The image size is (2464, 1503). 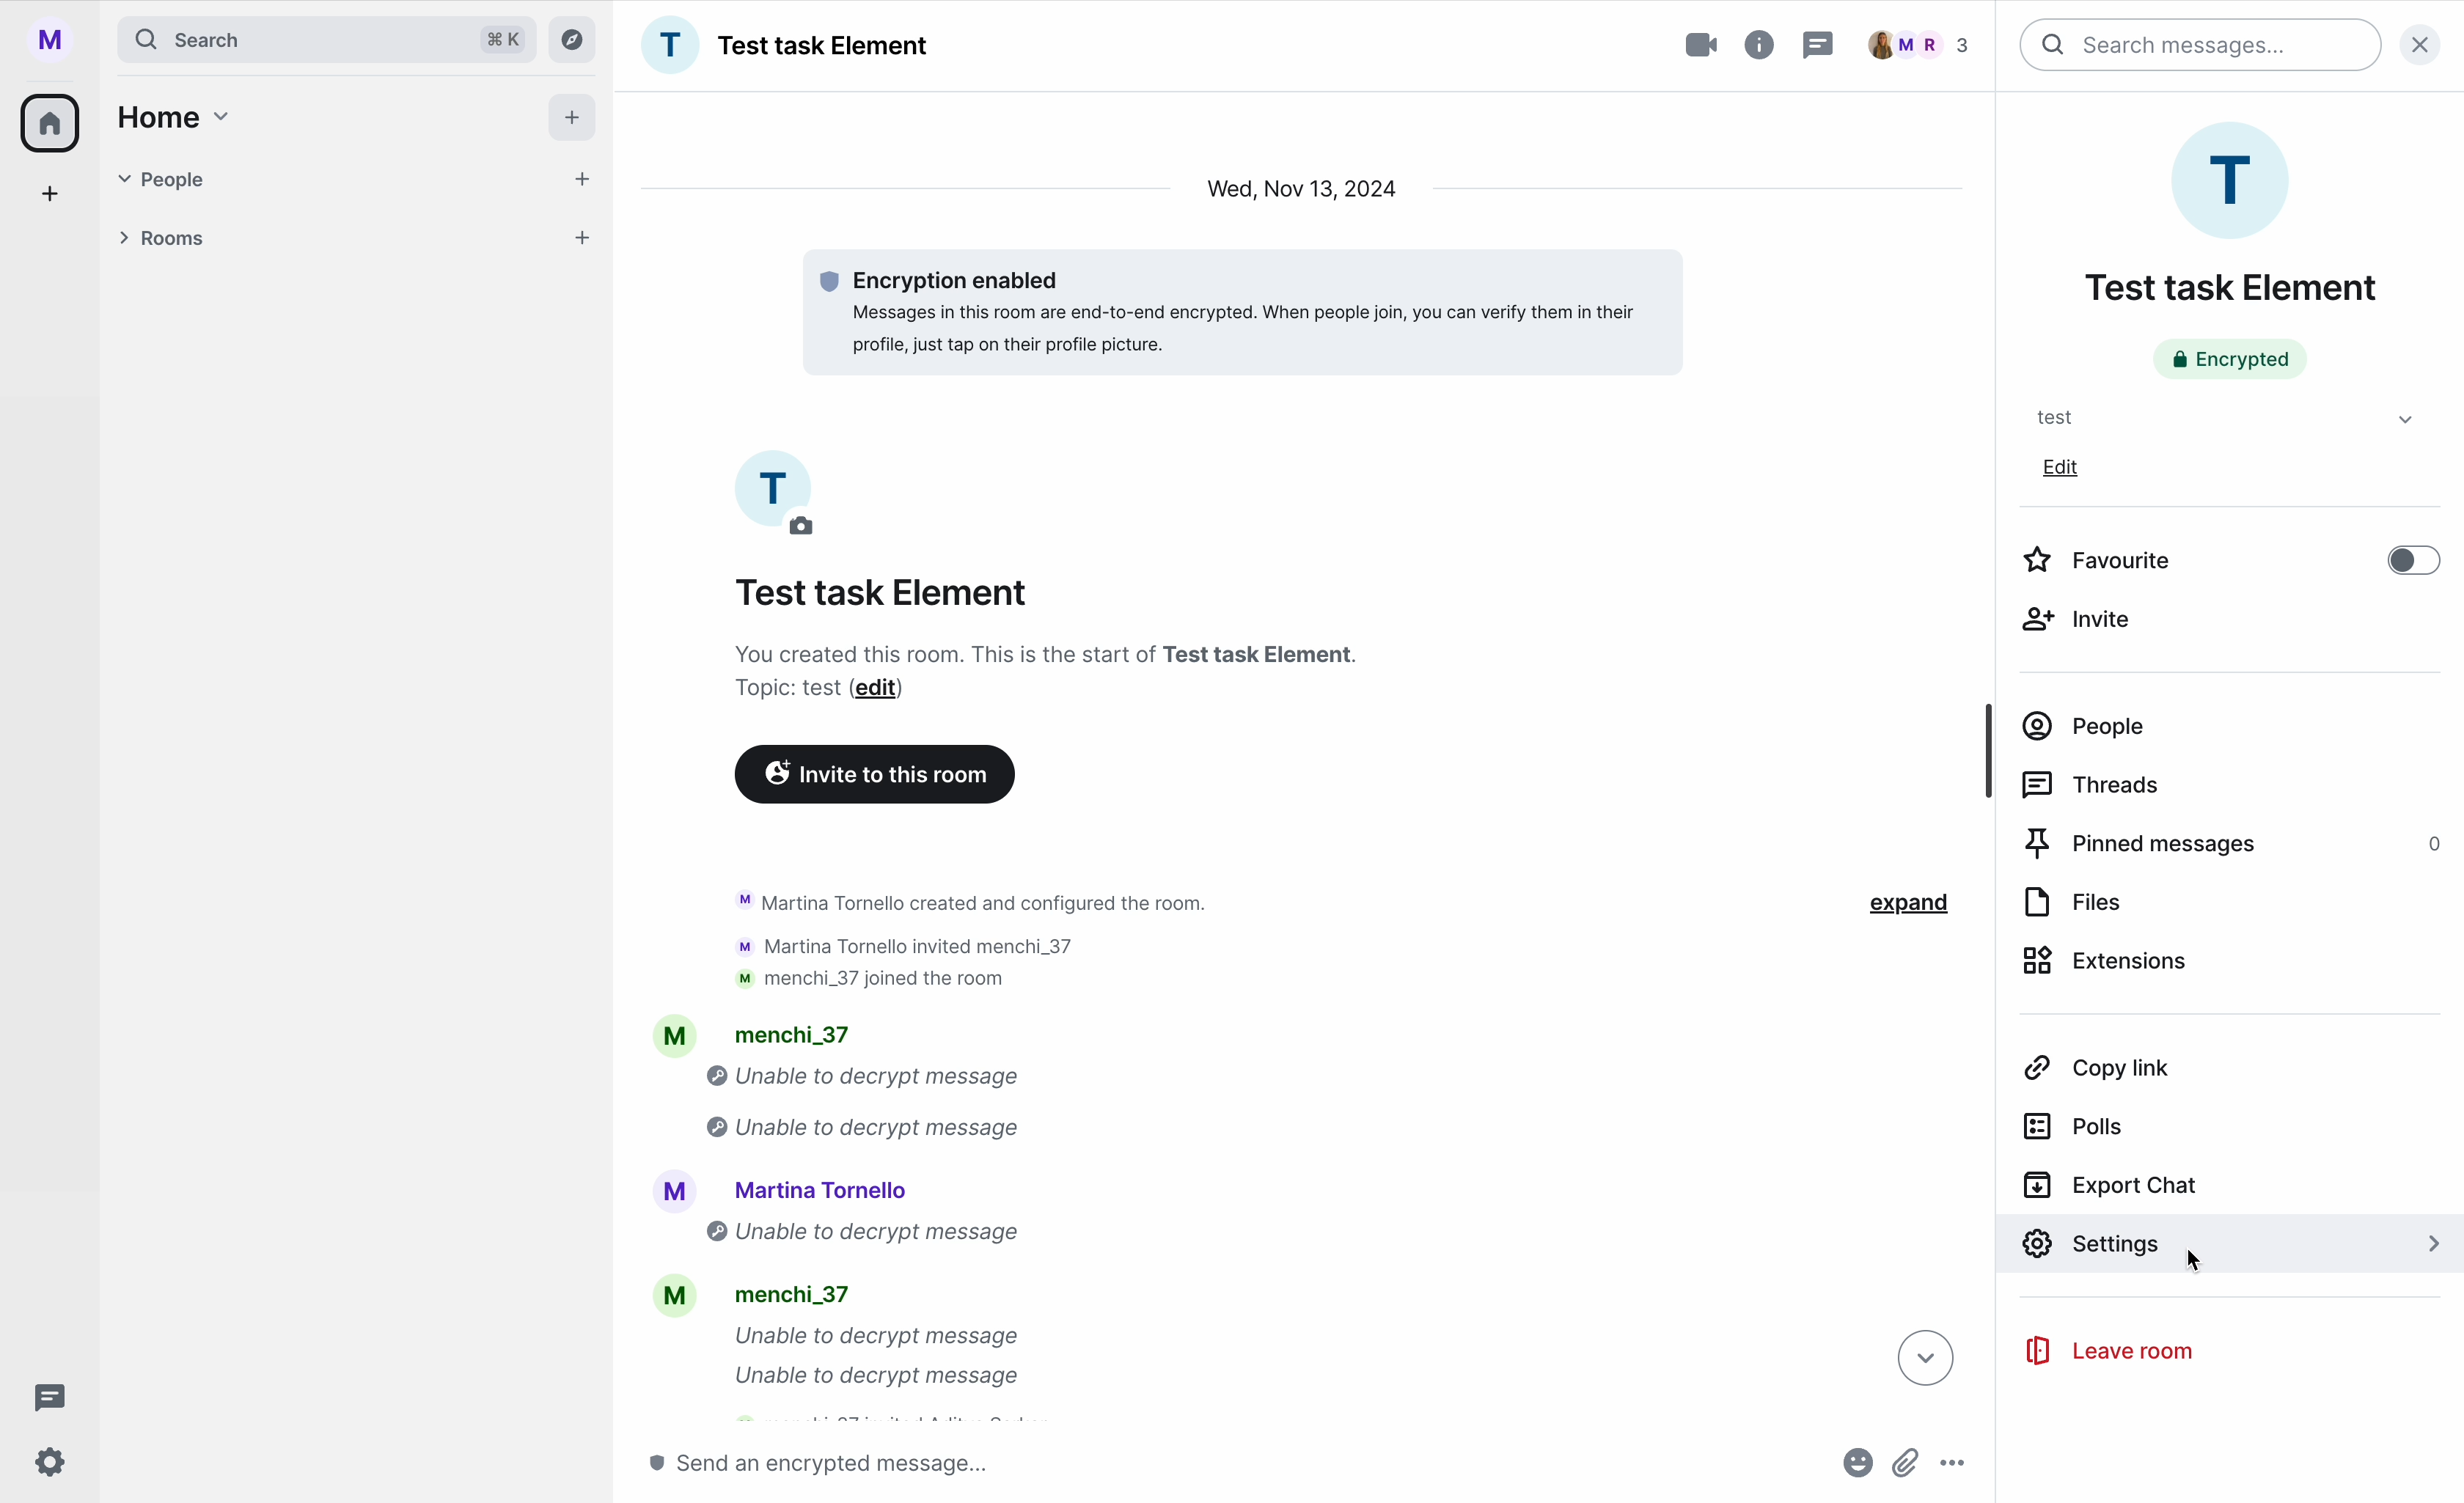 I want to click on search bar, so click(x=2202, y=45).